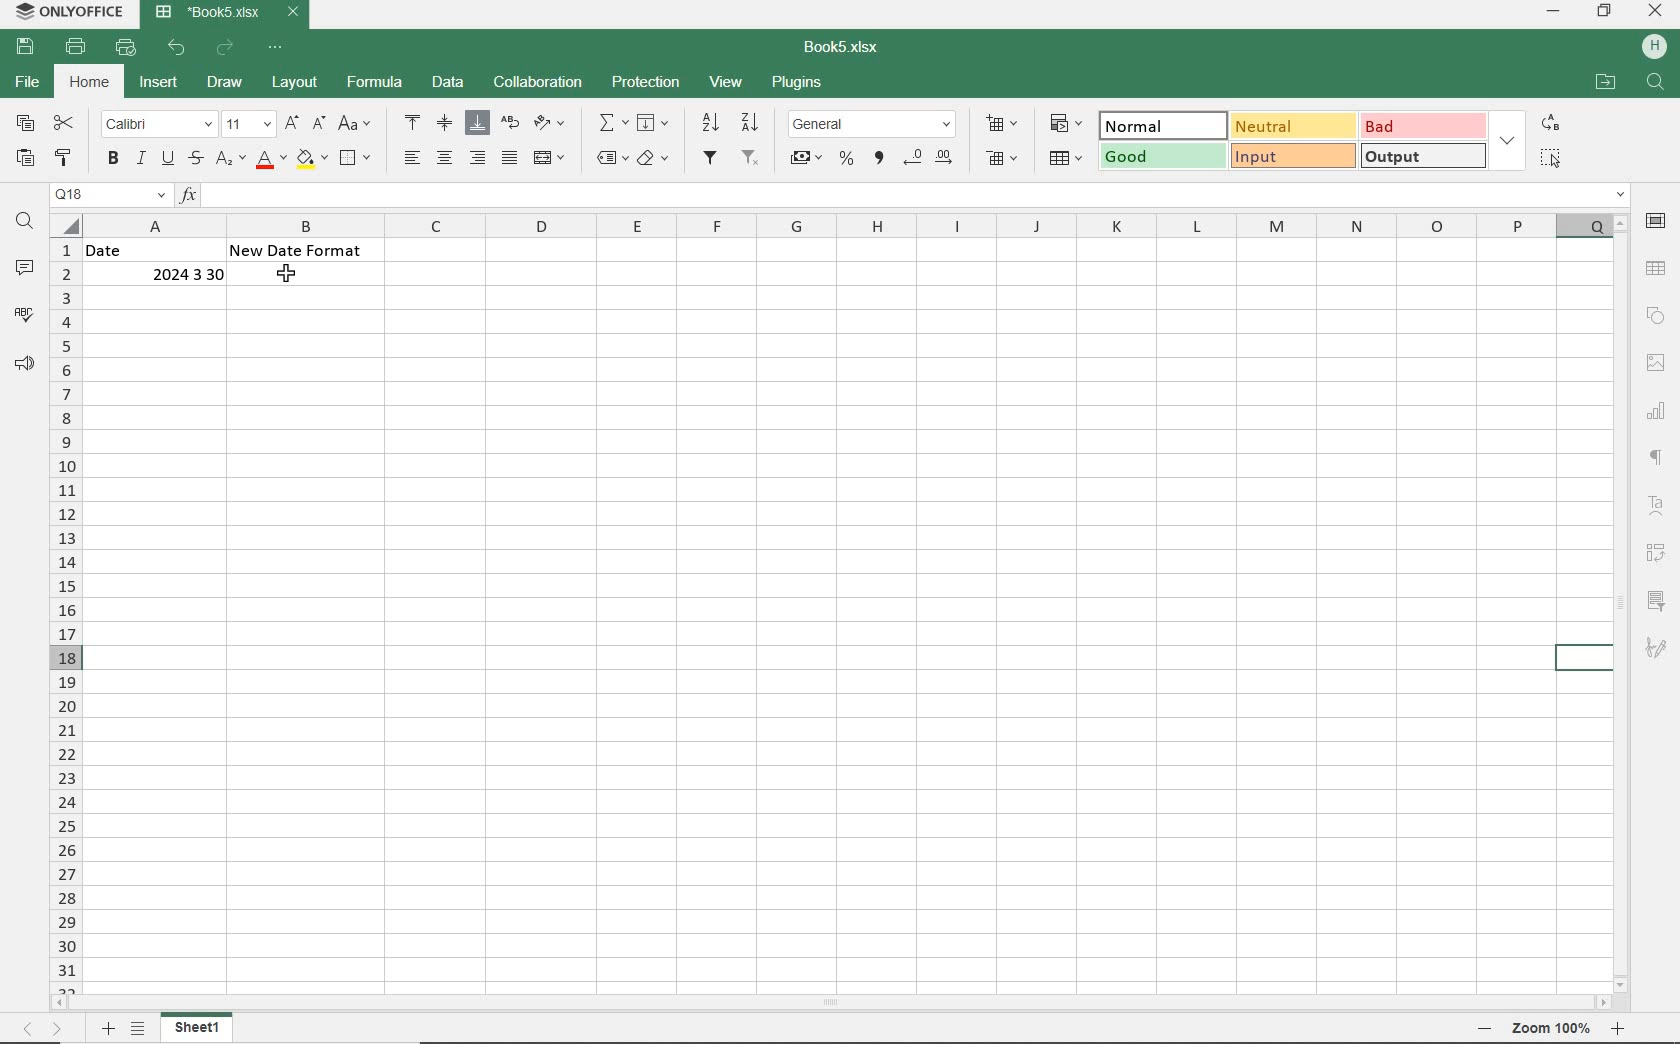 This screenshot has height=1044, width=1680. What do you see at coordinates (1657, 221) in the screenshot?
I see `CELL SETTINGS` at bounding box center [1657, 221].